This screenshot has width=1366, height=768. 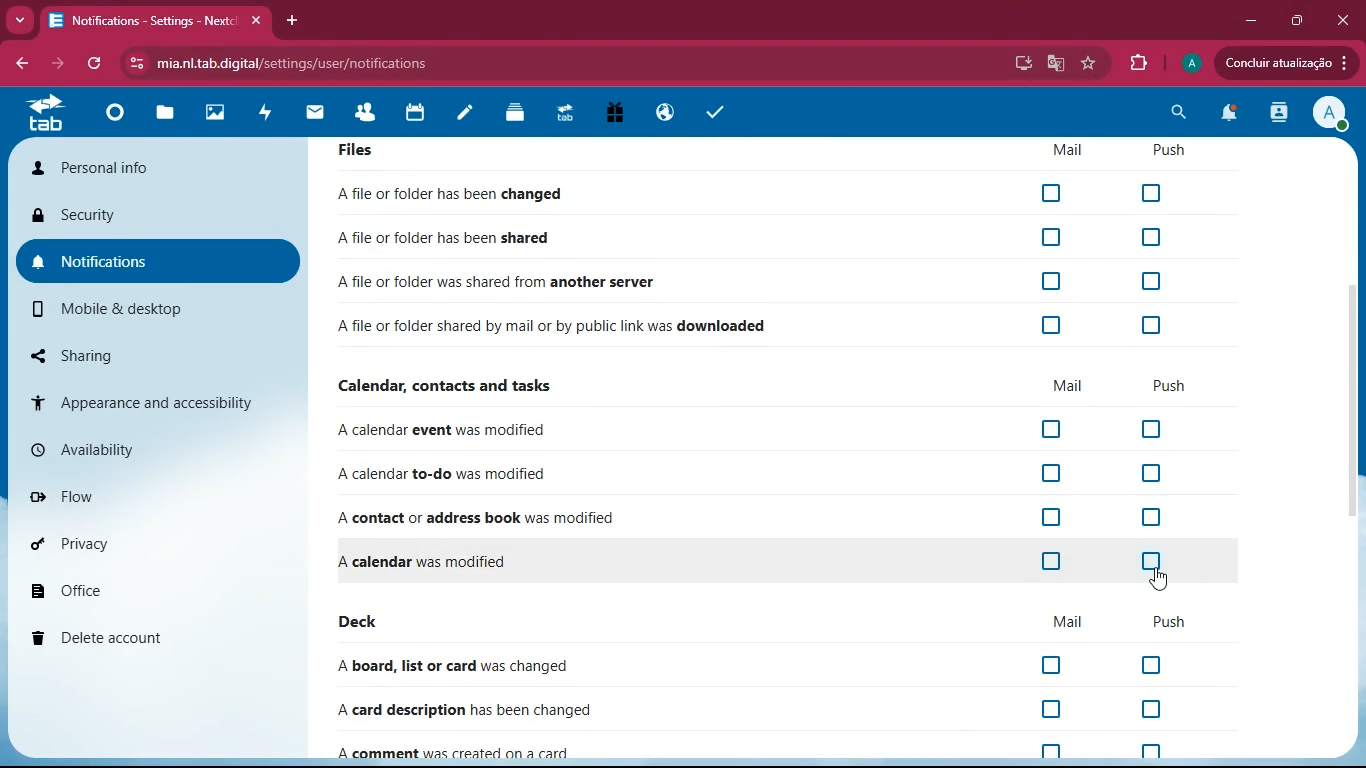 I want to click on close tab, so click(x=254, y=22).